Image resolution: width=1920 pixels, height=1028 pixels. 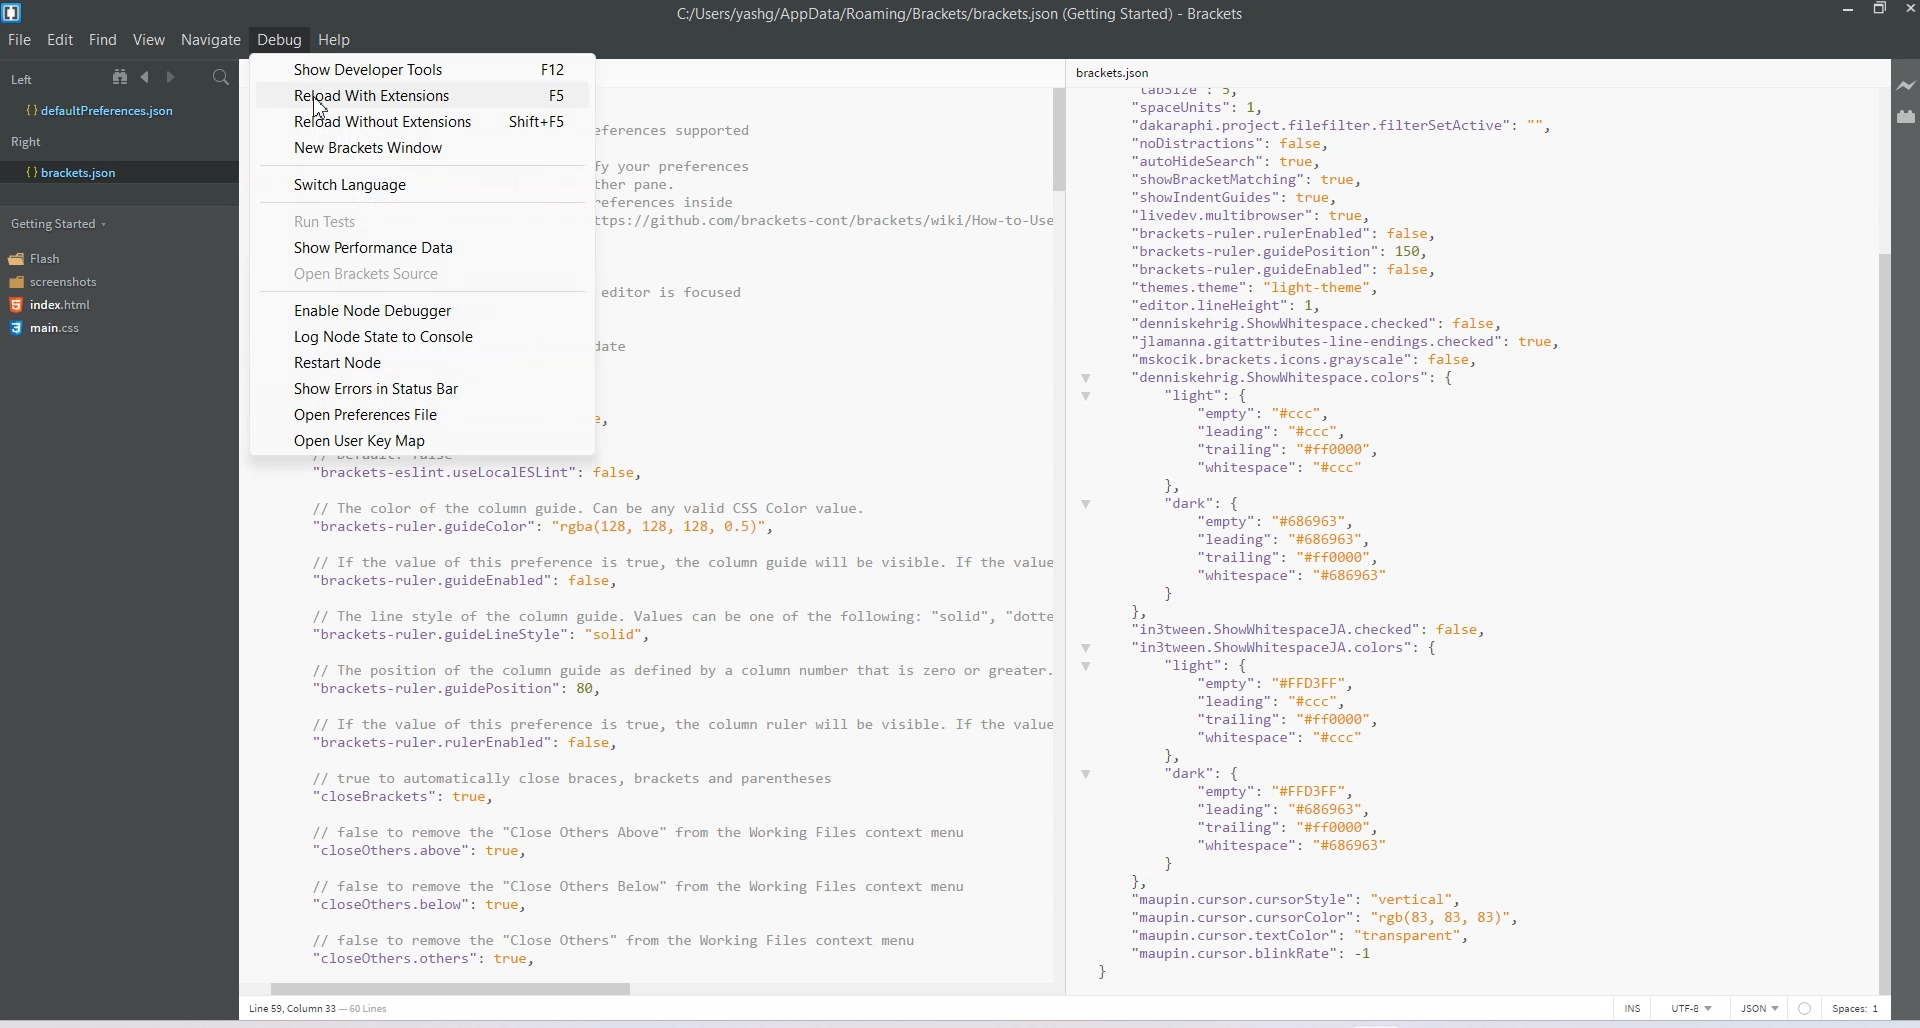 I want to click on Show Developer Tools F12, so click(x=424, y=67).